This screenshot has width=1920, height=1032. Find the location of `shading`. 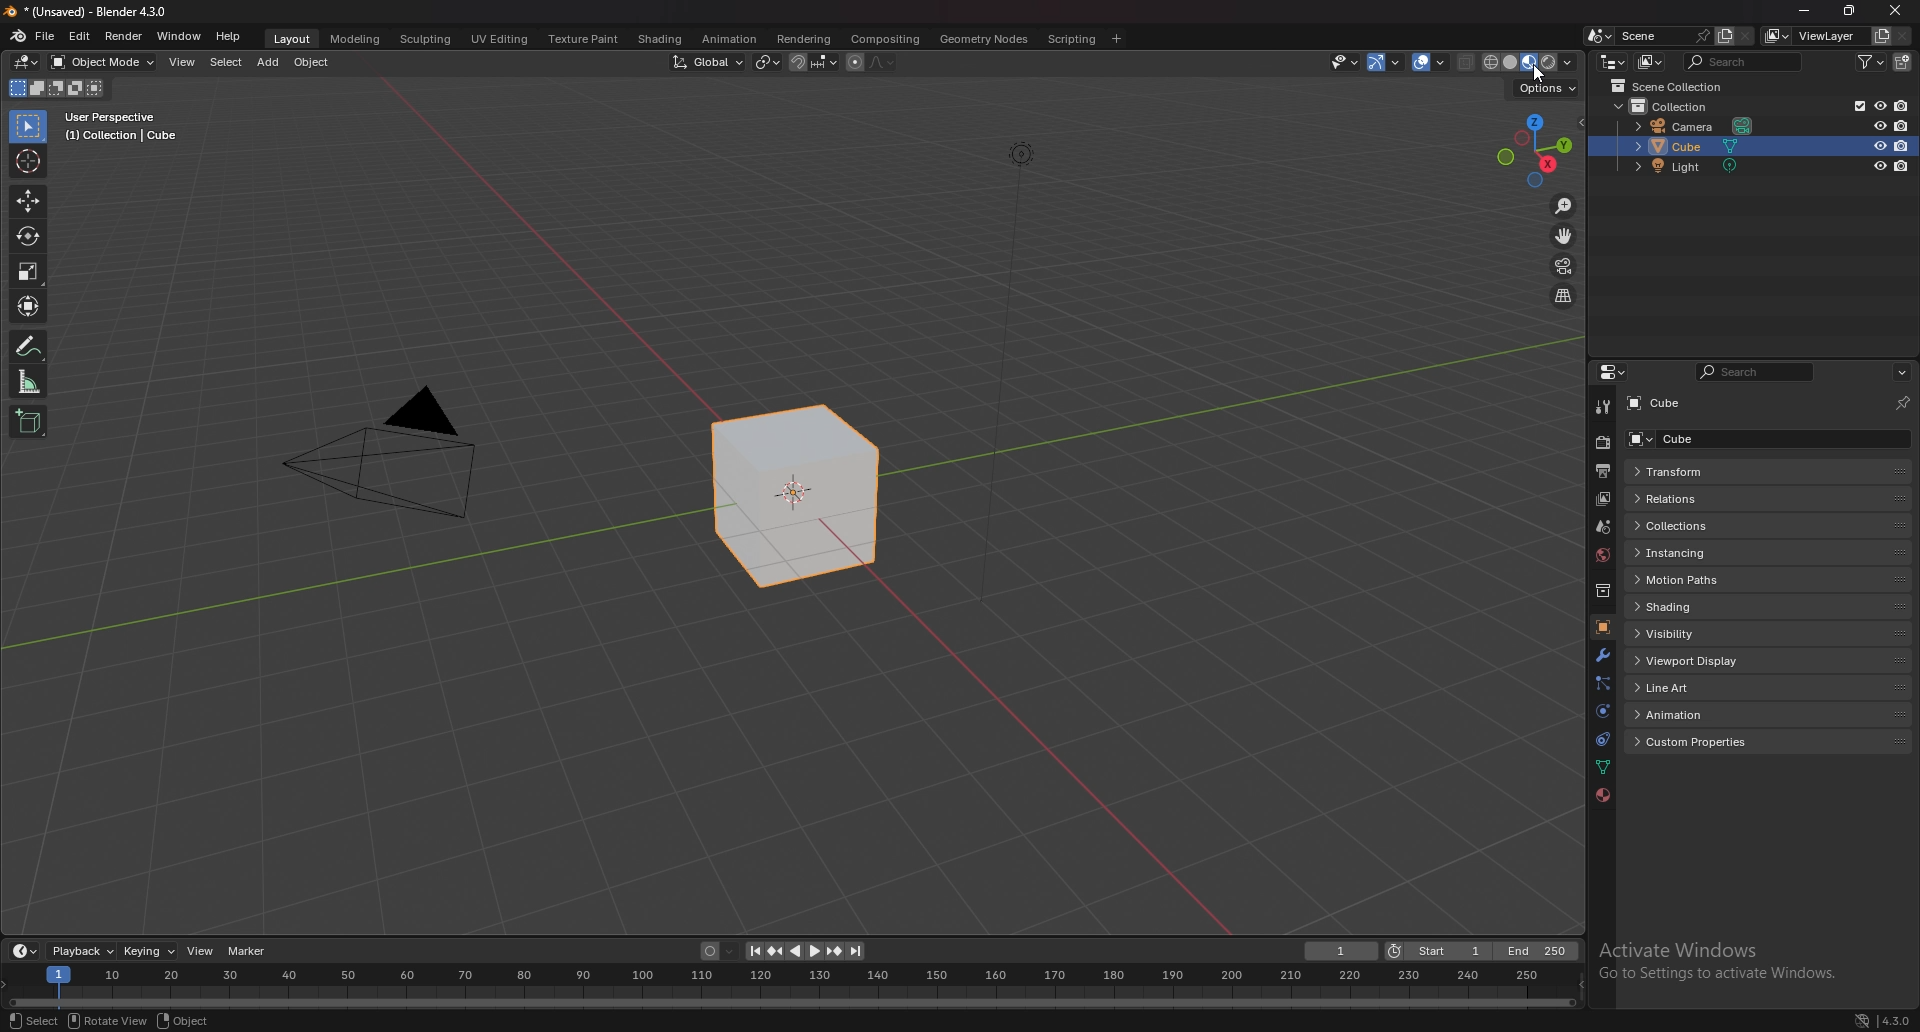

shading is located at coordinates (661, 40).